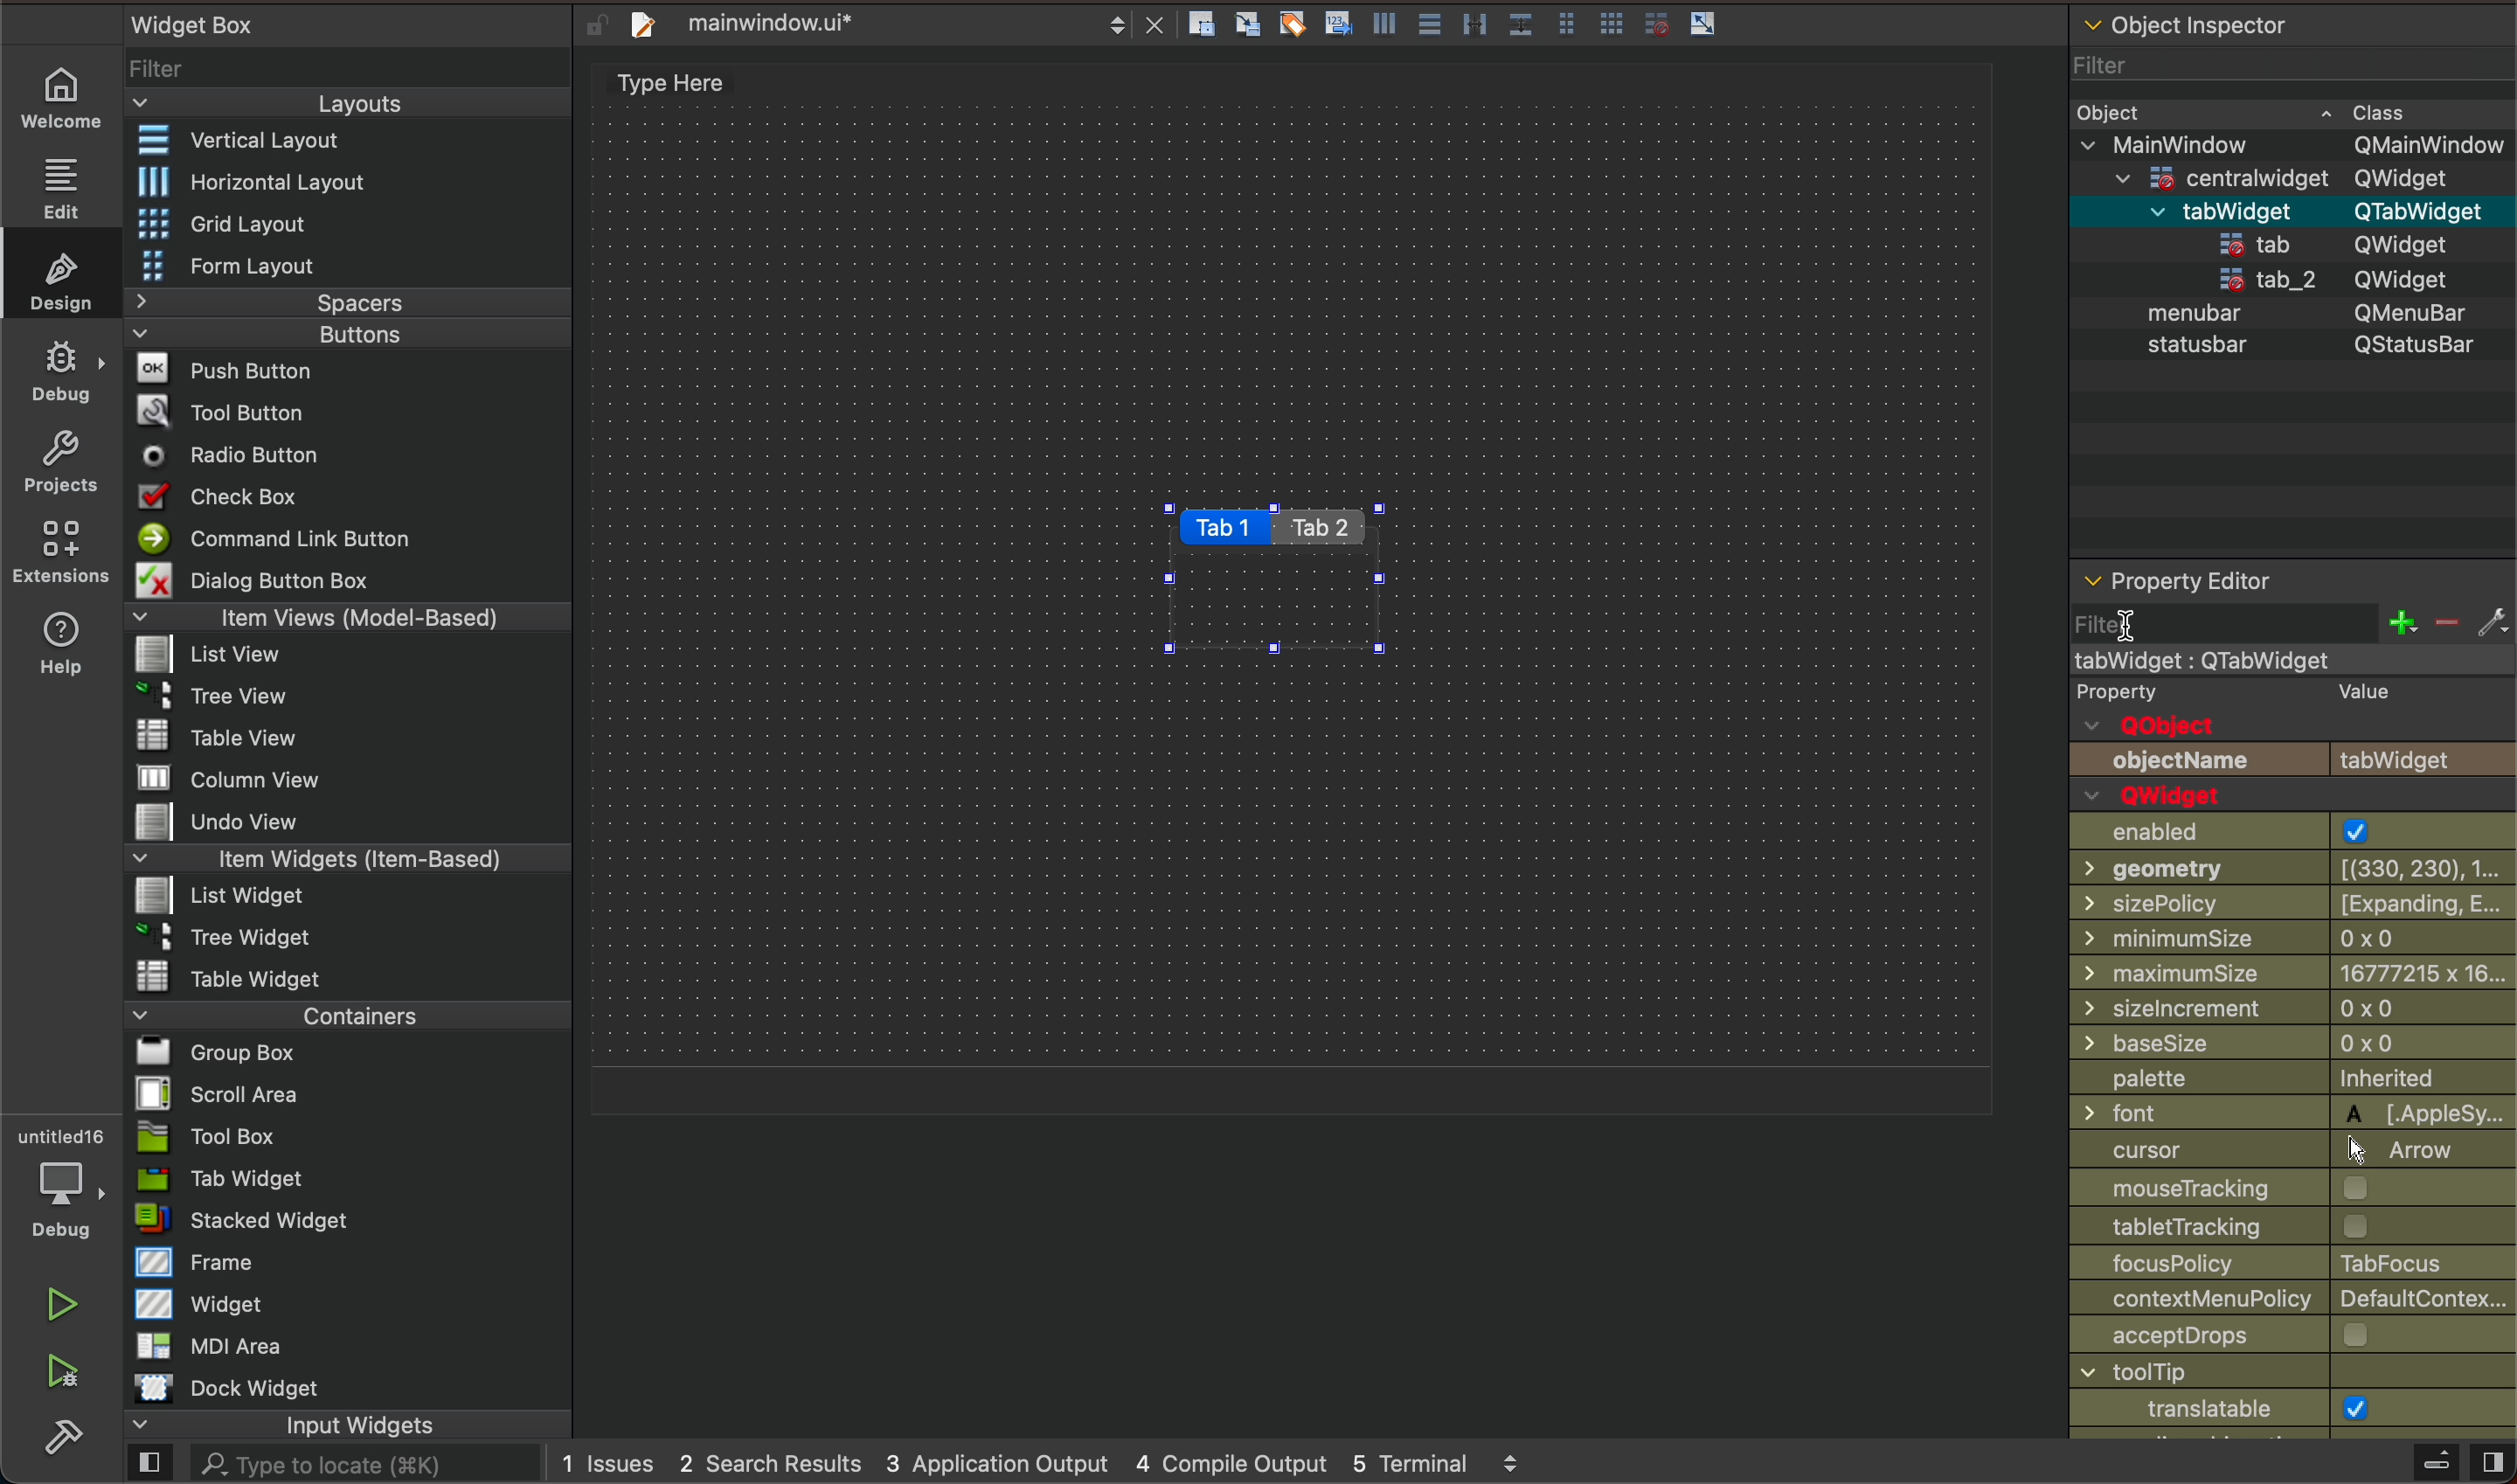  What do you see at coordinates (216, 693) in the screenshot?
I see ` Tree View` at bounding box center [216, 693].